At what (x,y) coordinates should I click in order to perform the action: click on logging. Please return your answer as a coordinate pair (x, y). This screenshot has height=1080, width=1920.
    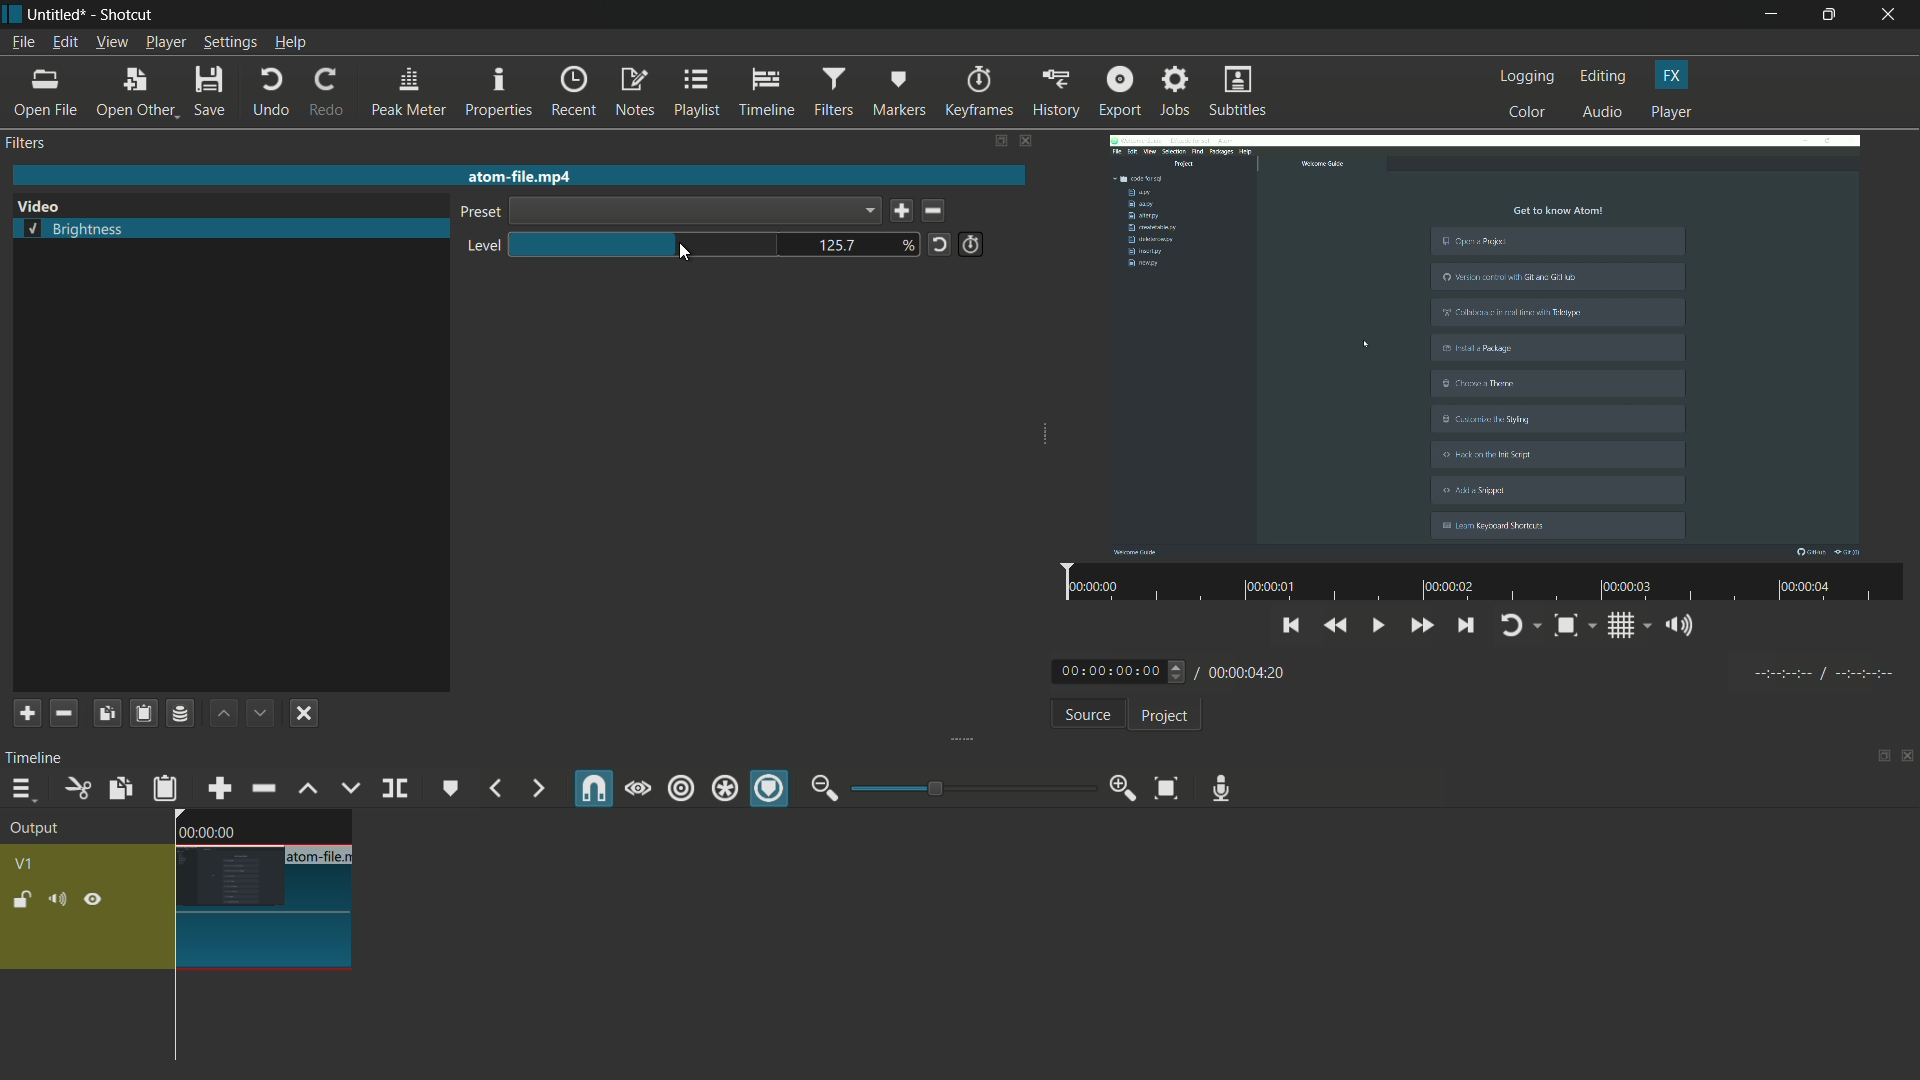
    Looking at the image, I should click on (1528, 76).